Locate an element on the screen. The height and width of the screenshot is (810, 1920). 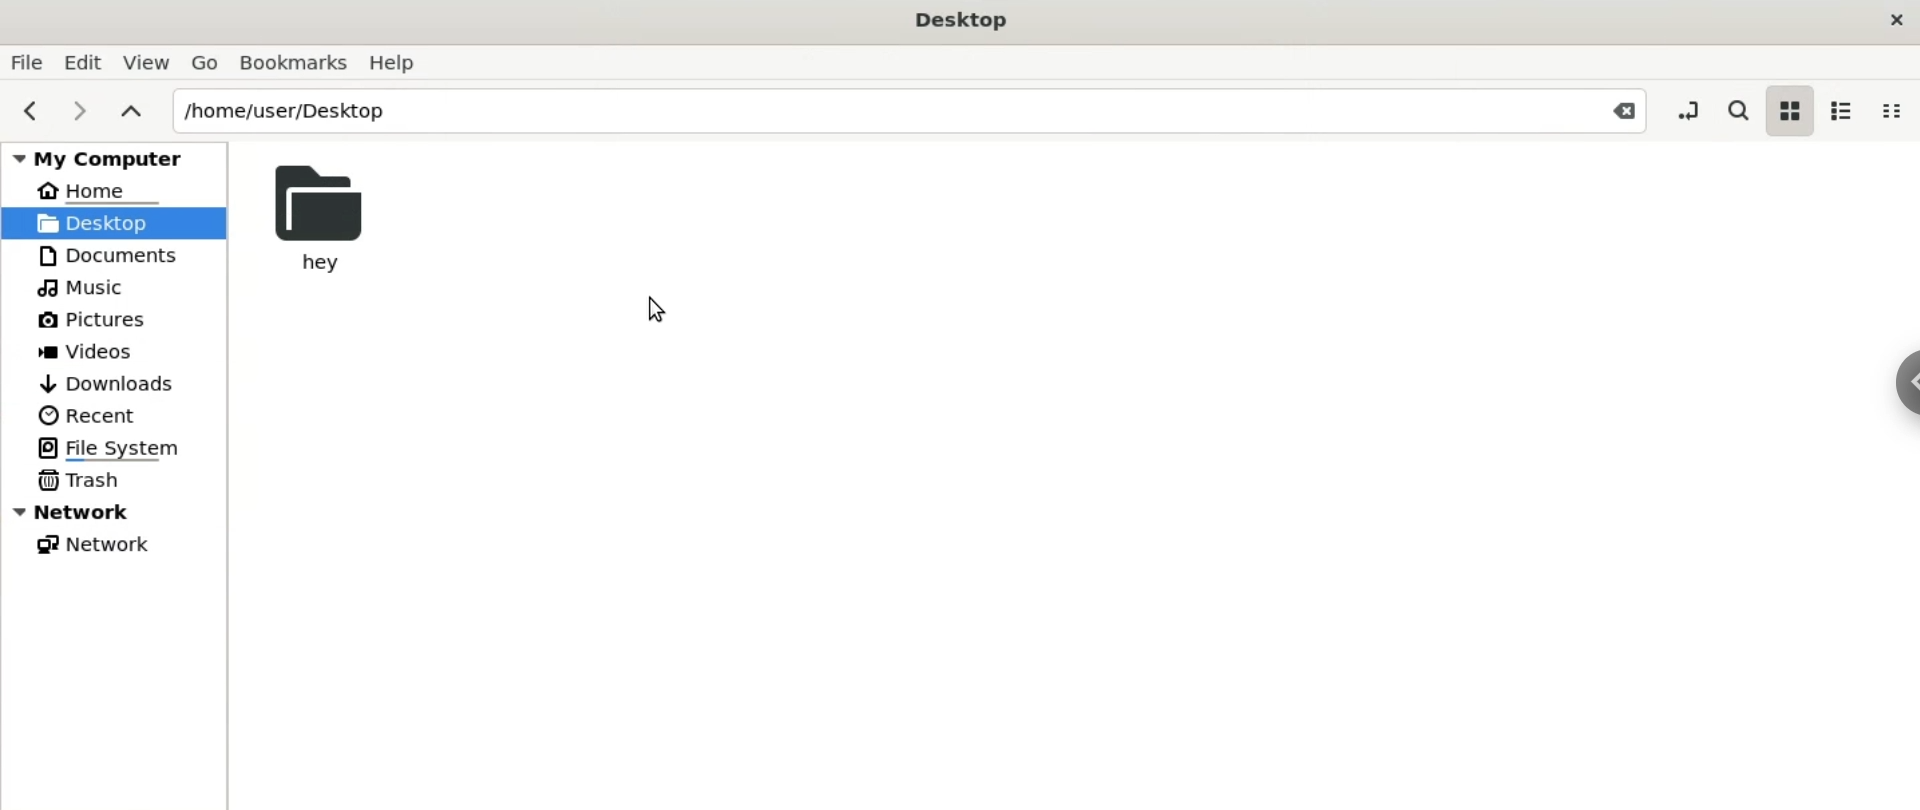
recent is located at coordinates (91, 415).